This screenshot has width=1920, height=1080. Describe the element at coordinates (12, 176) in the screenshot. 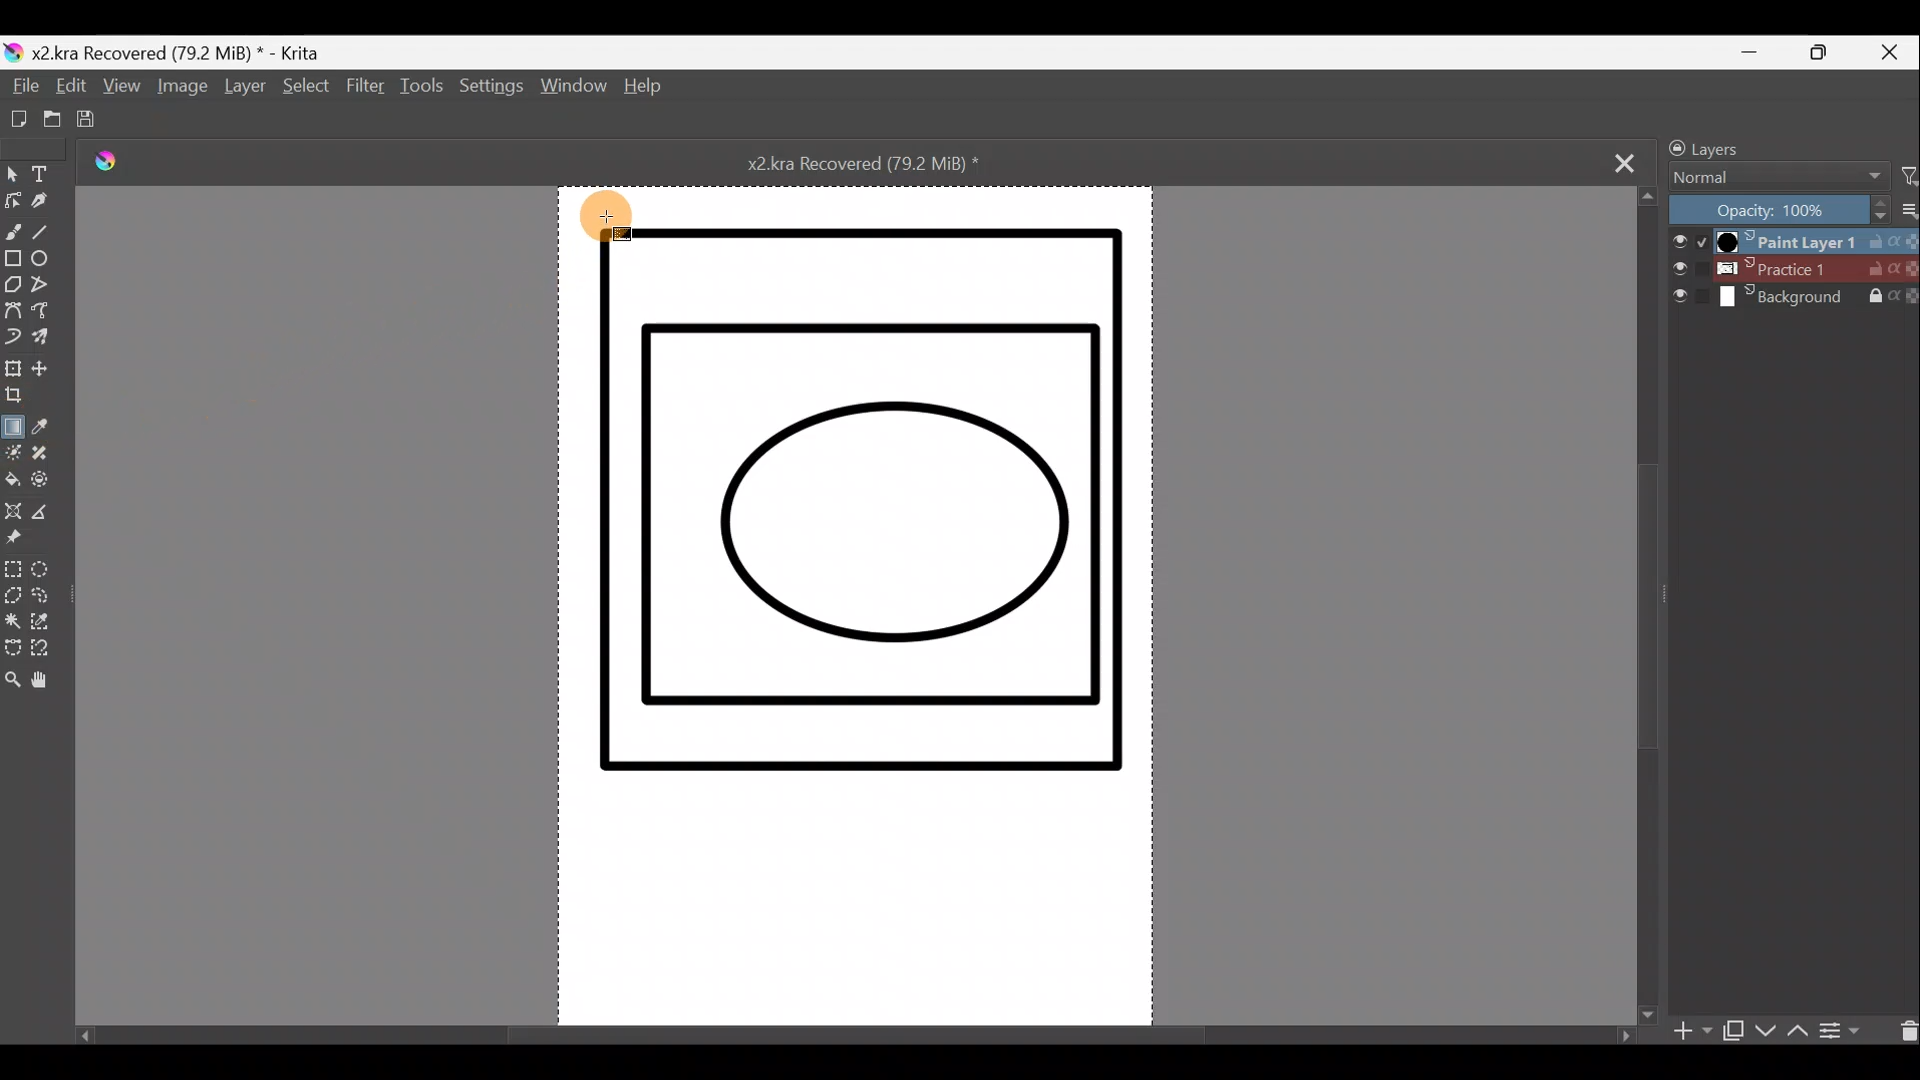

I see `Select shapes tool` at that location.